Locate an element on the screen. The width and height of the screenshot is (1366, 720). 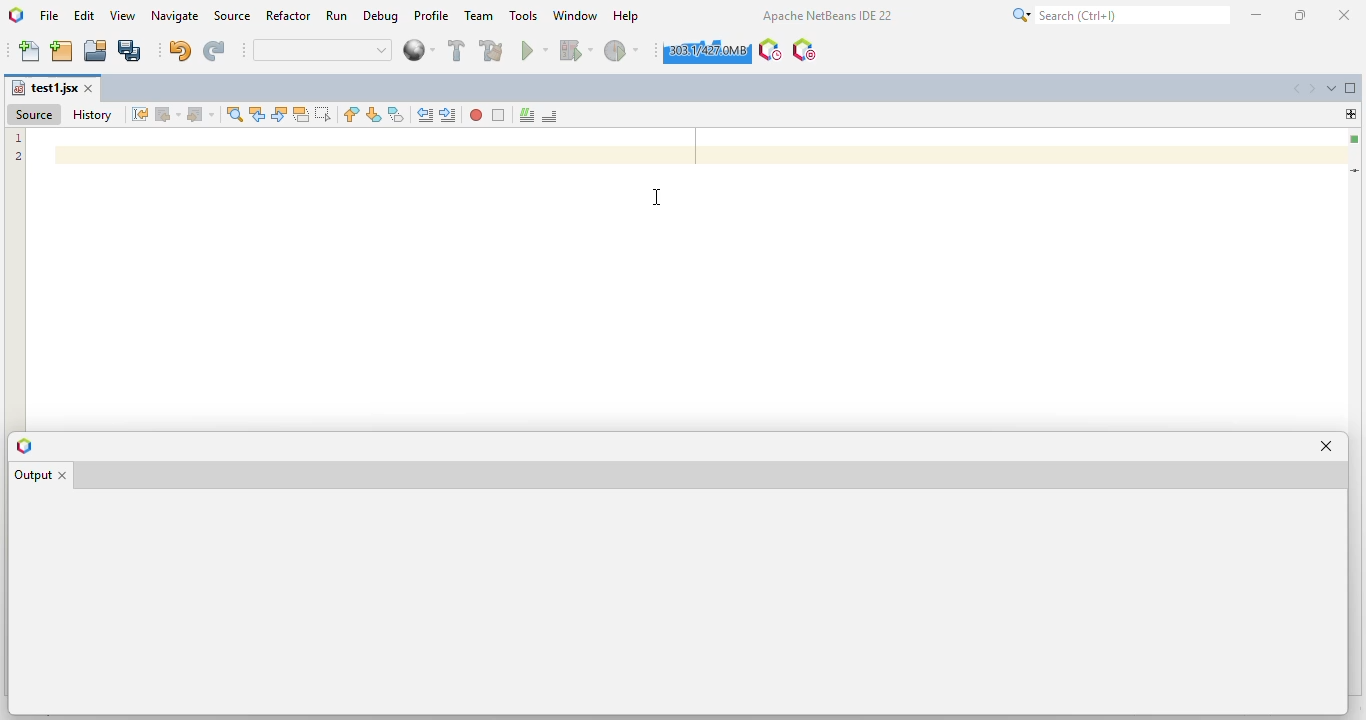
source is located at coordinates (33, 114).